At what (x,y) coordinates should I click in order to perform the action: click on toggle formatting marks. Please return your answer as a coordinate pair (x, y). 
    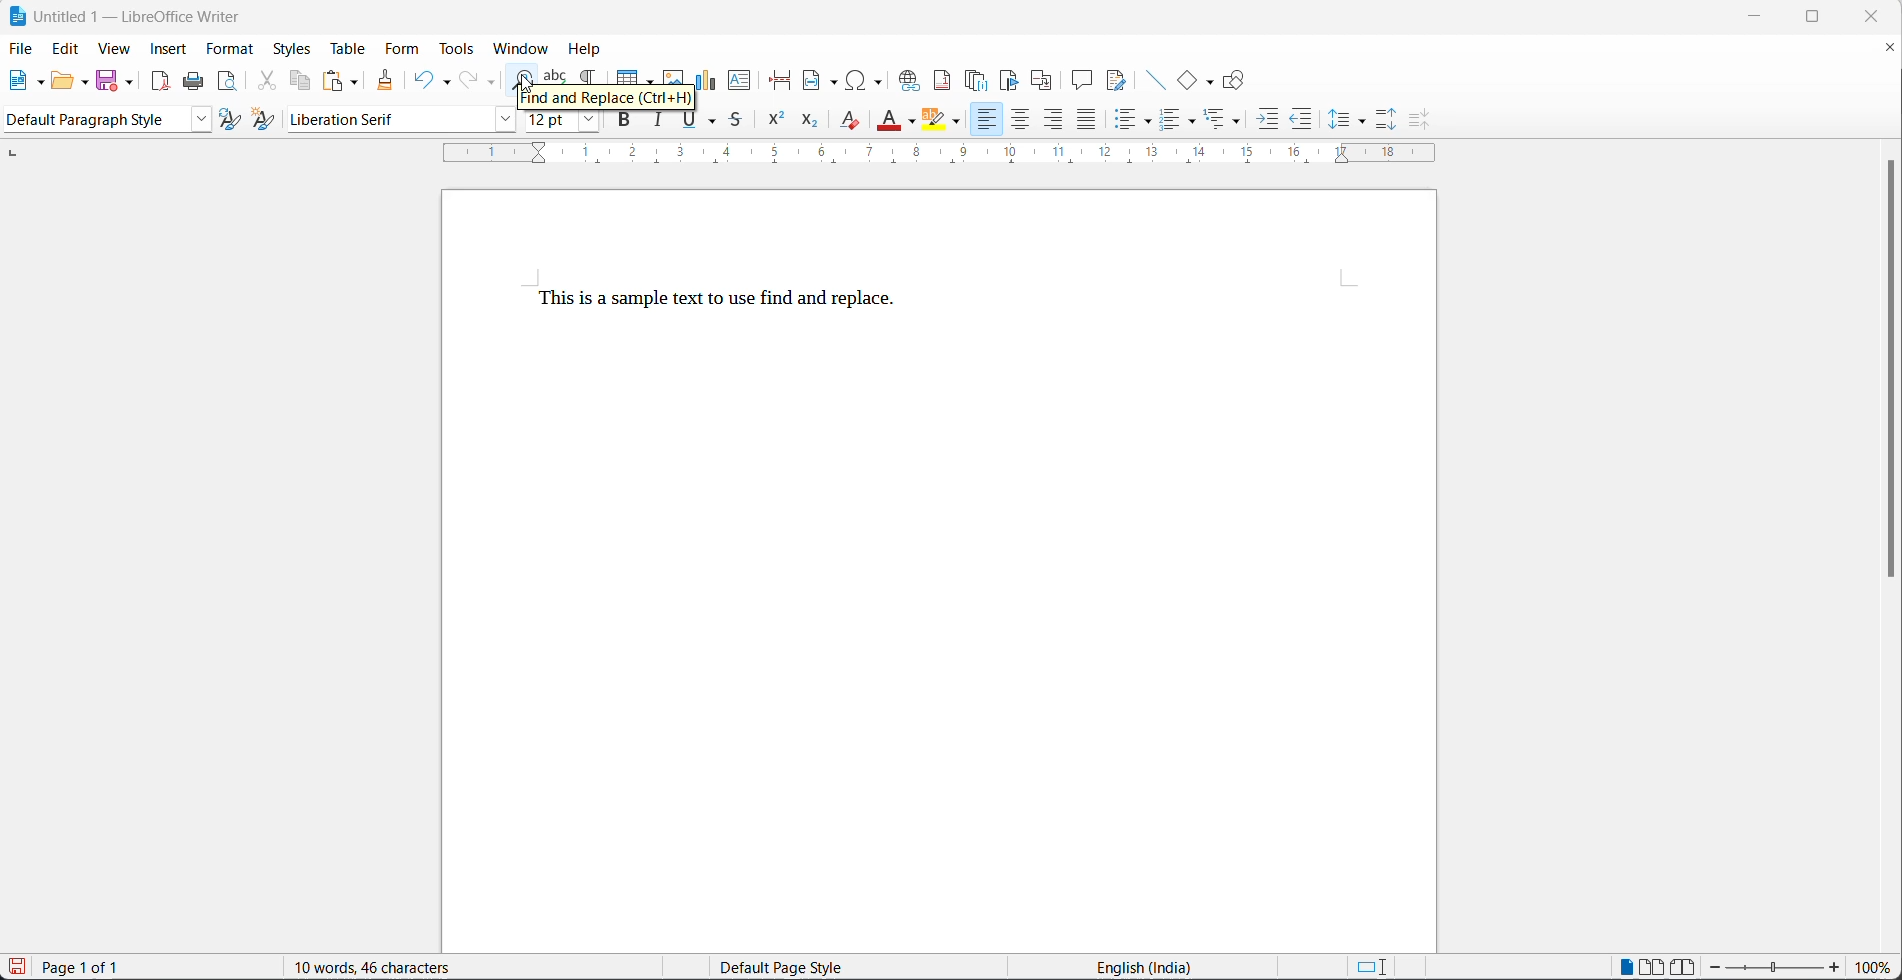
    Looking at the image, I should click on (593, 74).